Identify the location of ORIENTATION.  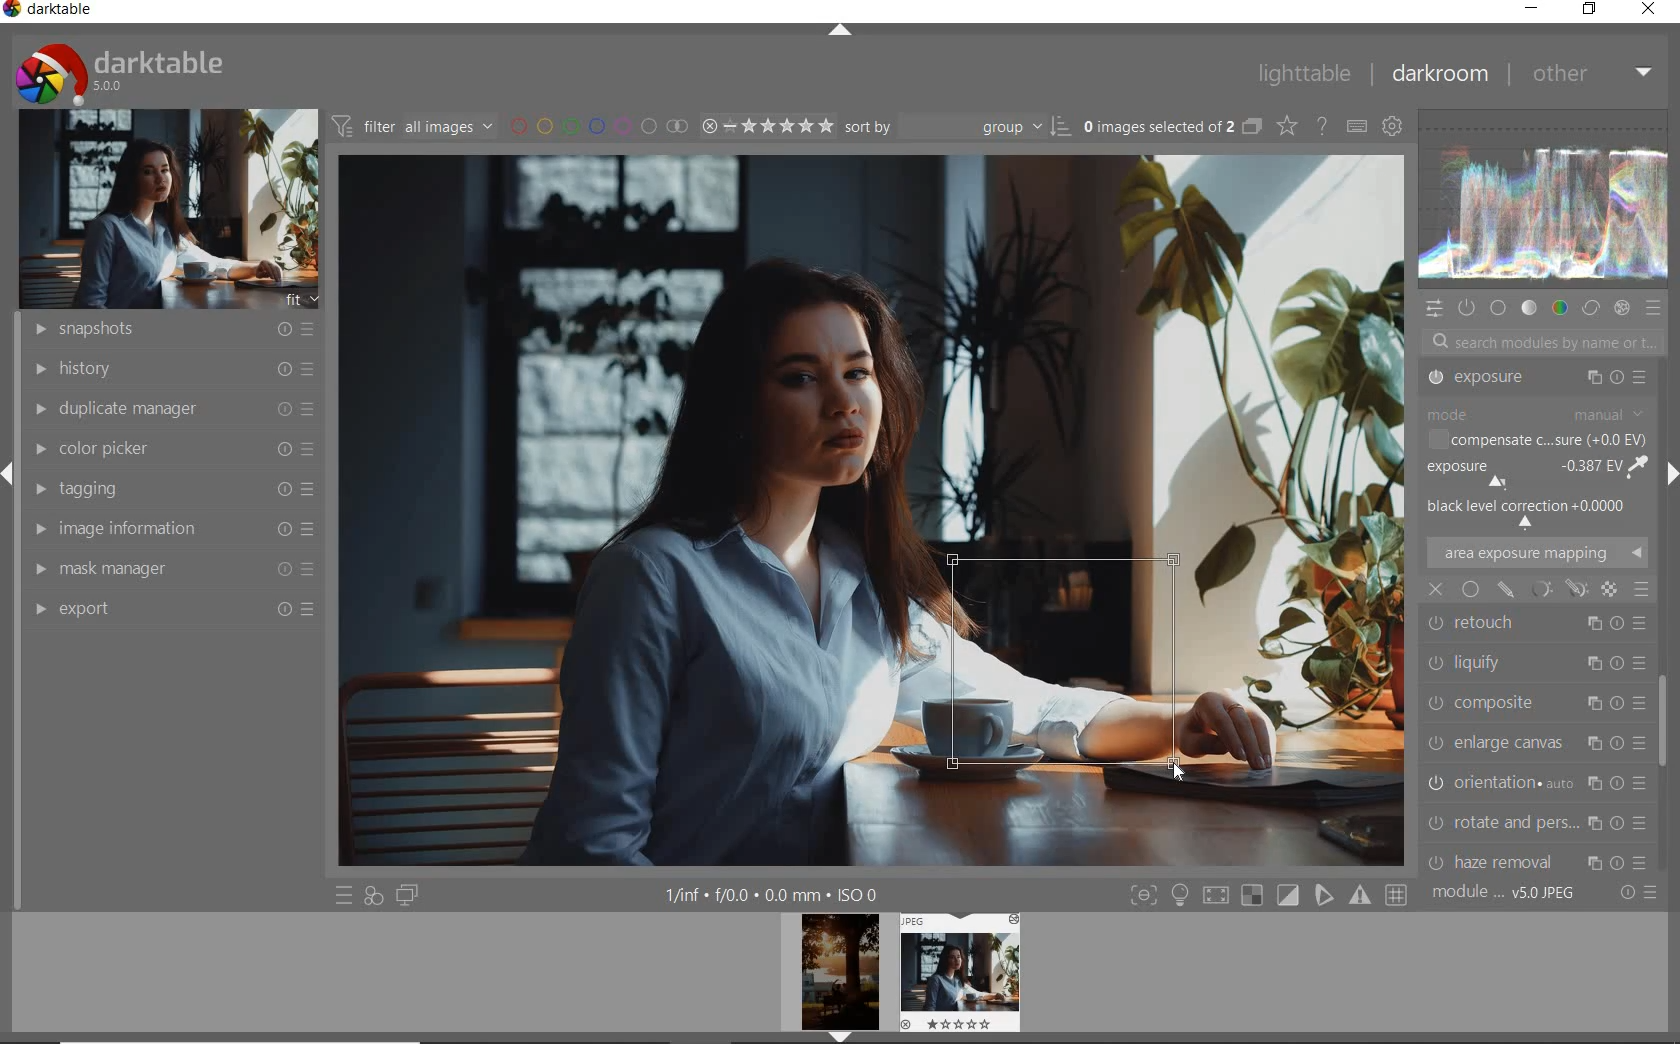
(1540, 658).